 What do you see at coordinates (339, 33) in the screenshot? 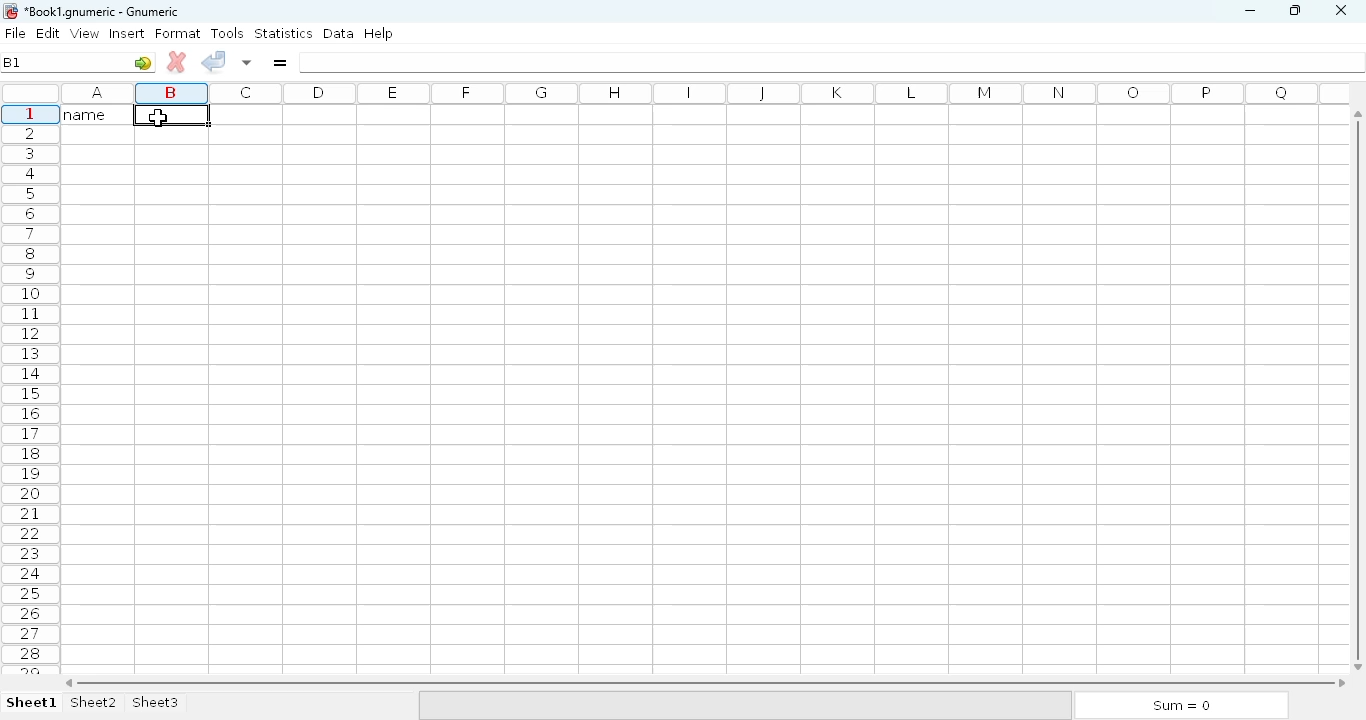
I see `data` at bounding box center [339, 33].